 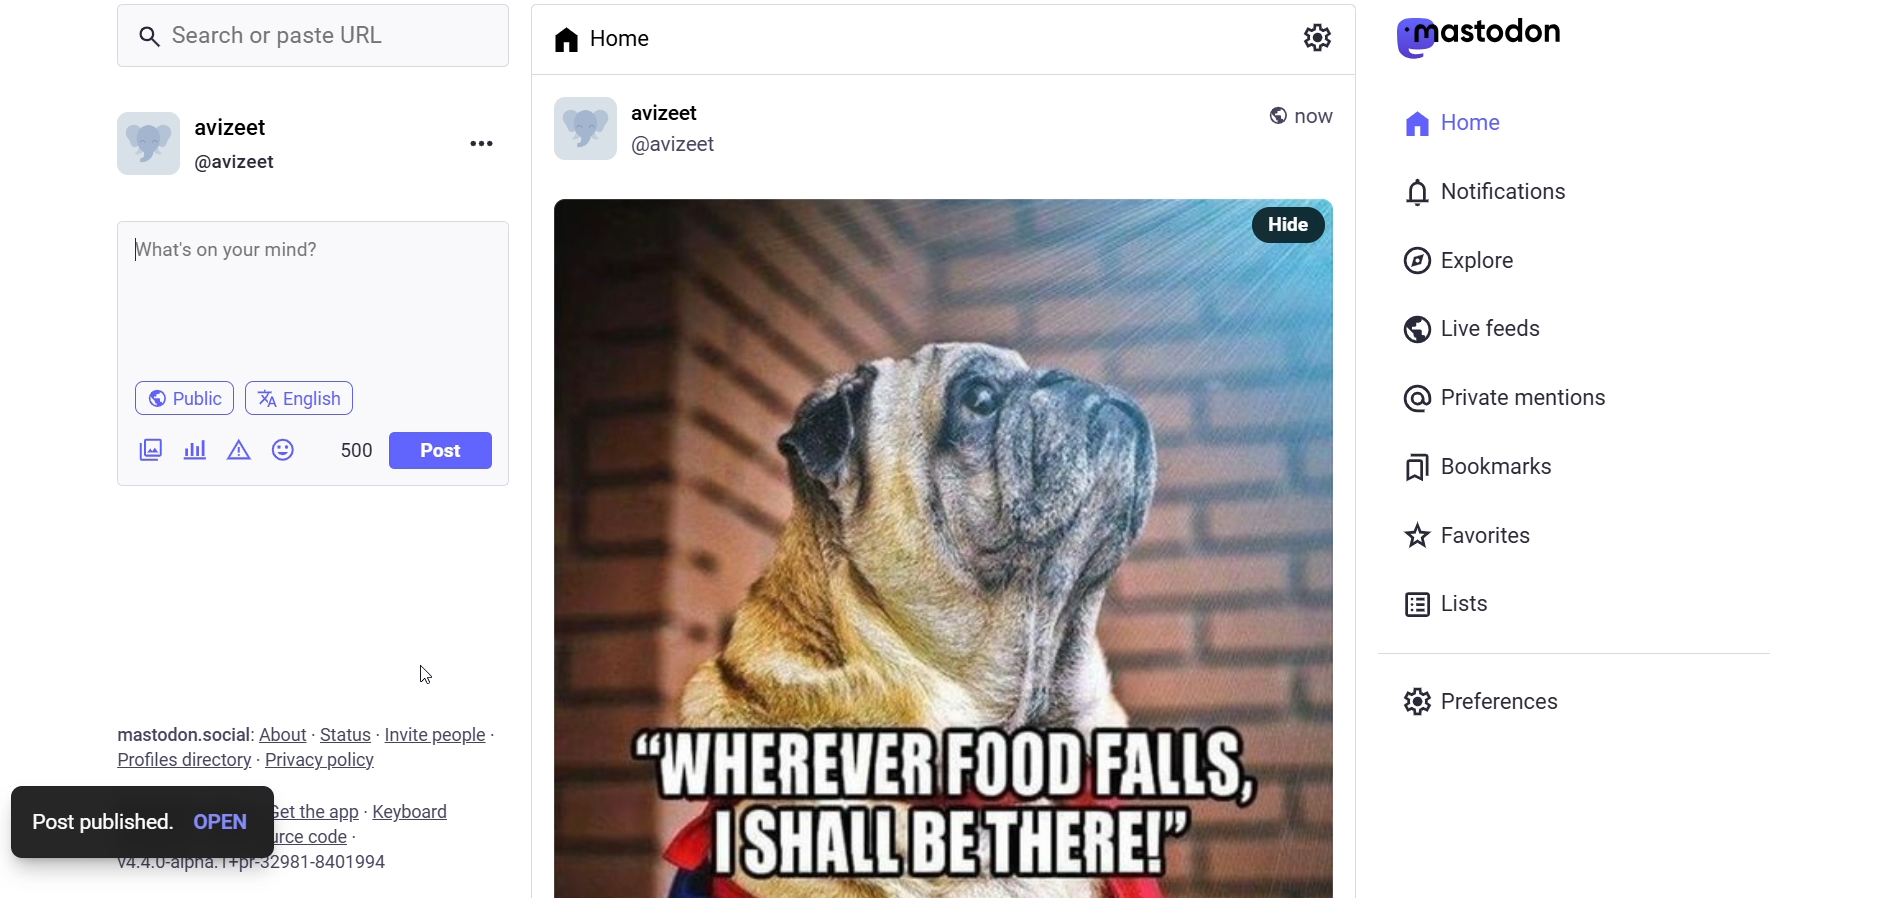 I want to click on keyboard, so click(x=414, y=811).